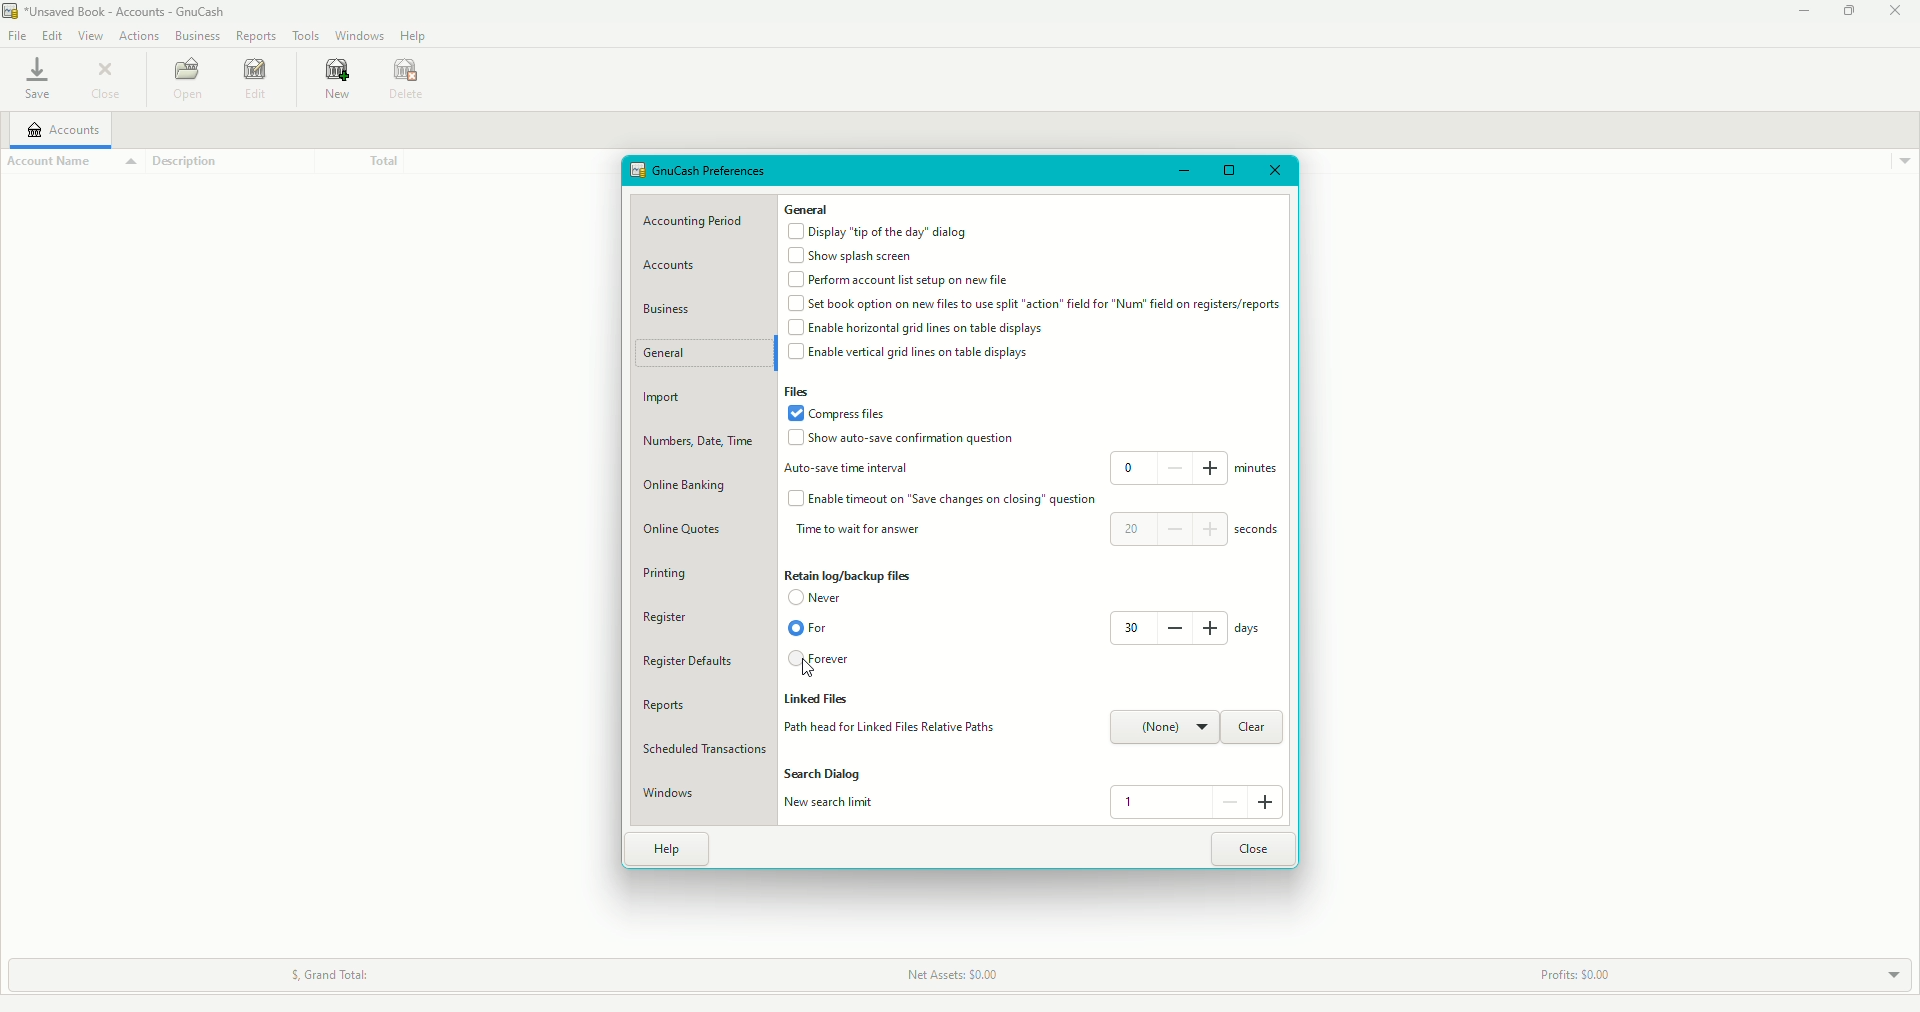 Image resolution: width=1920 pixels, height=1012 pixels. I want to click on Grand Total, so click(321, 975).